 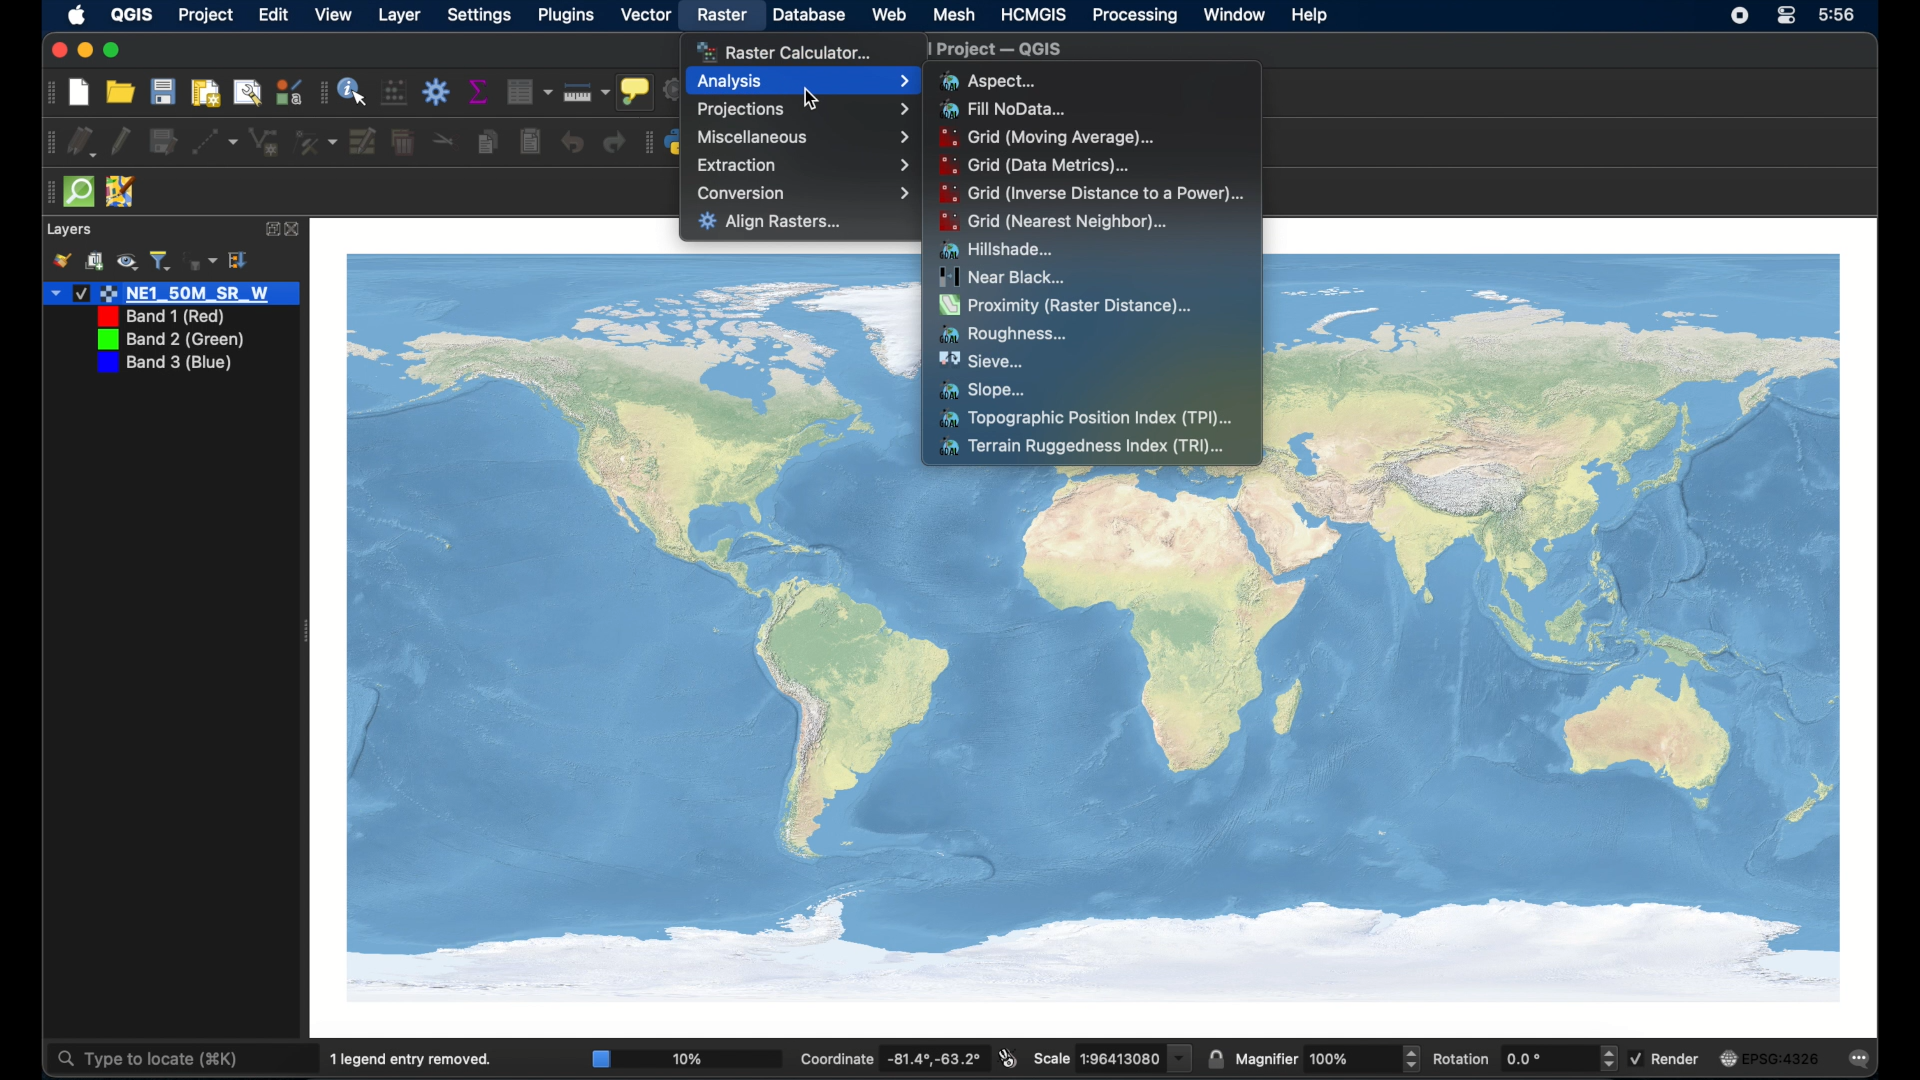 What do you see at coordinates (83, 141) in the screenshot?
I see `current edits` at bounding box center [83, 141].